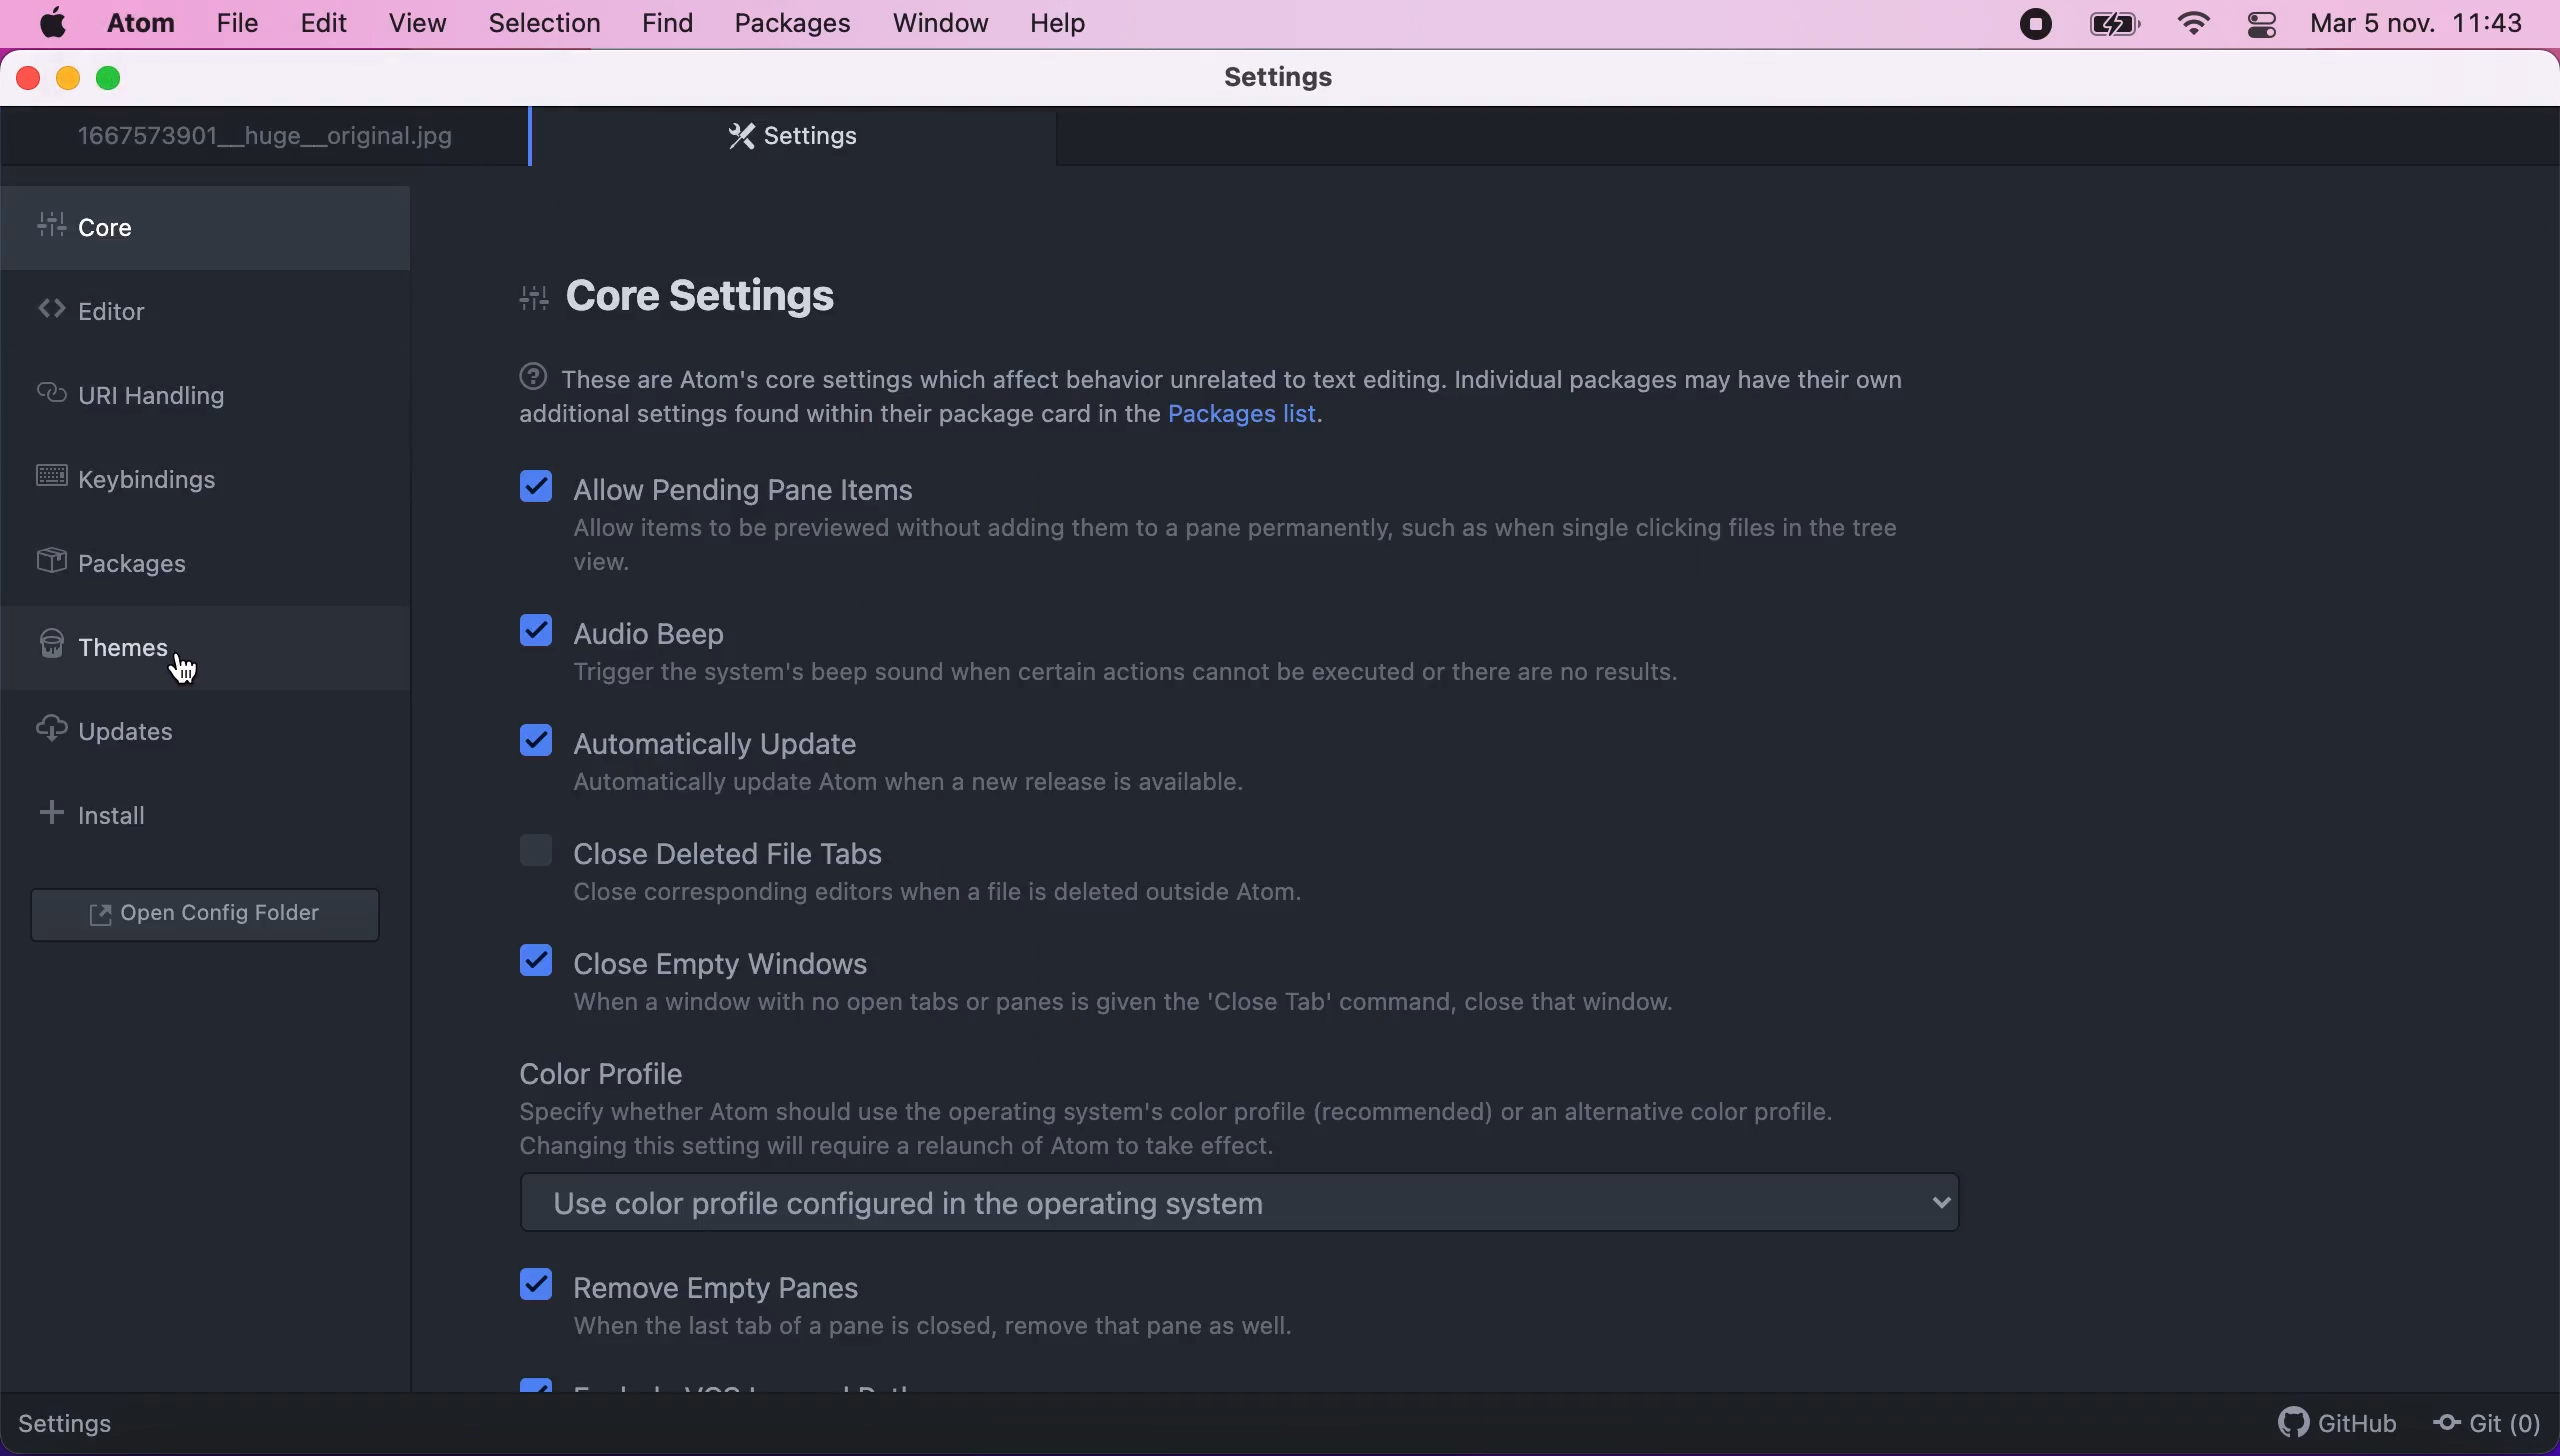 The image size is (2560, 1456). What do you see at coordinates (67, 80) in the screenshot?
I see `minimize` at bounding box center [67, 80].